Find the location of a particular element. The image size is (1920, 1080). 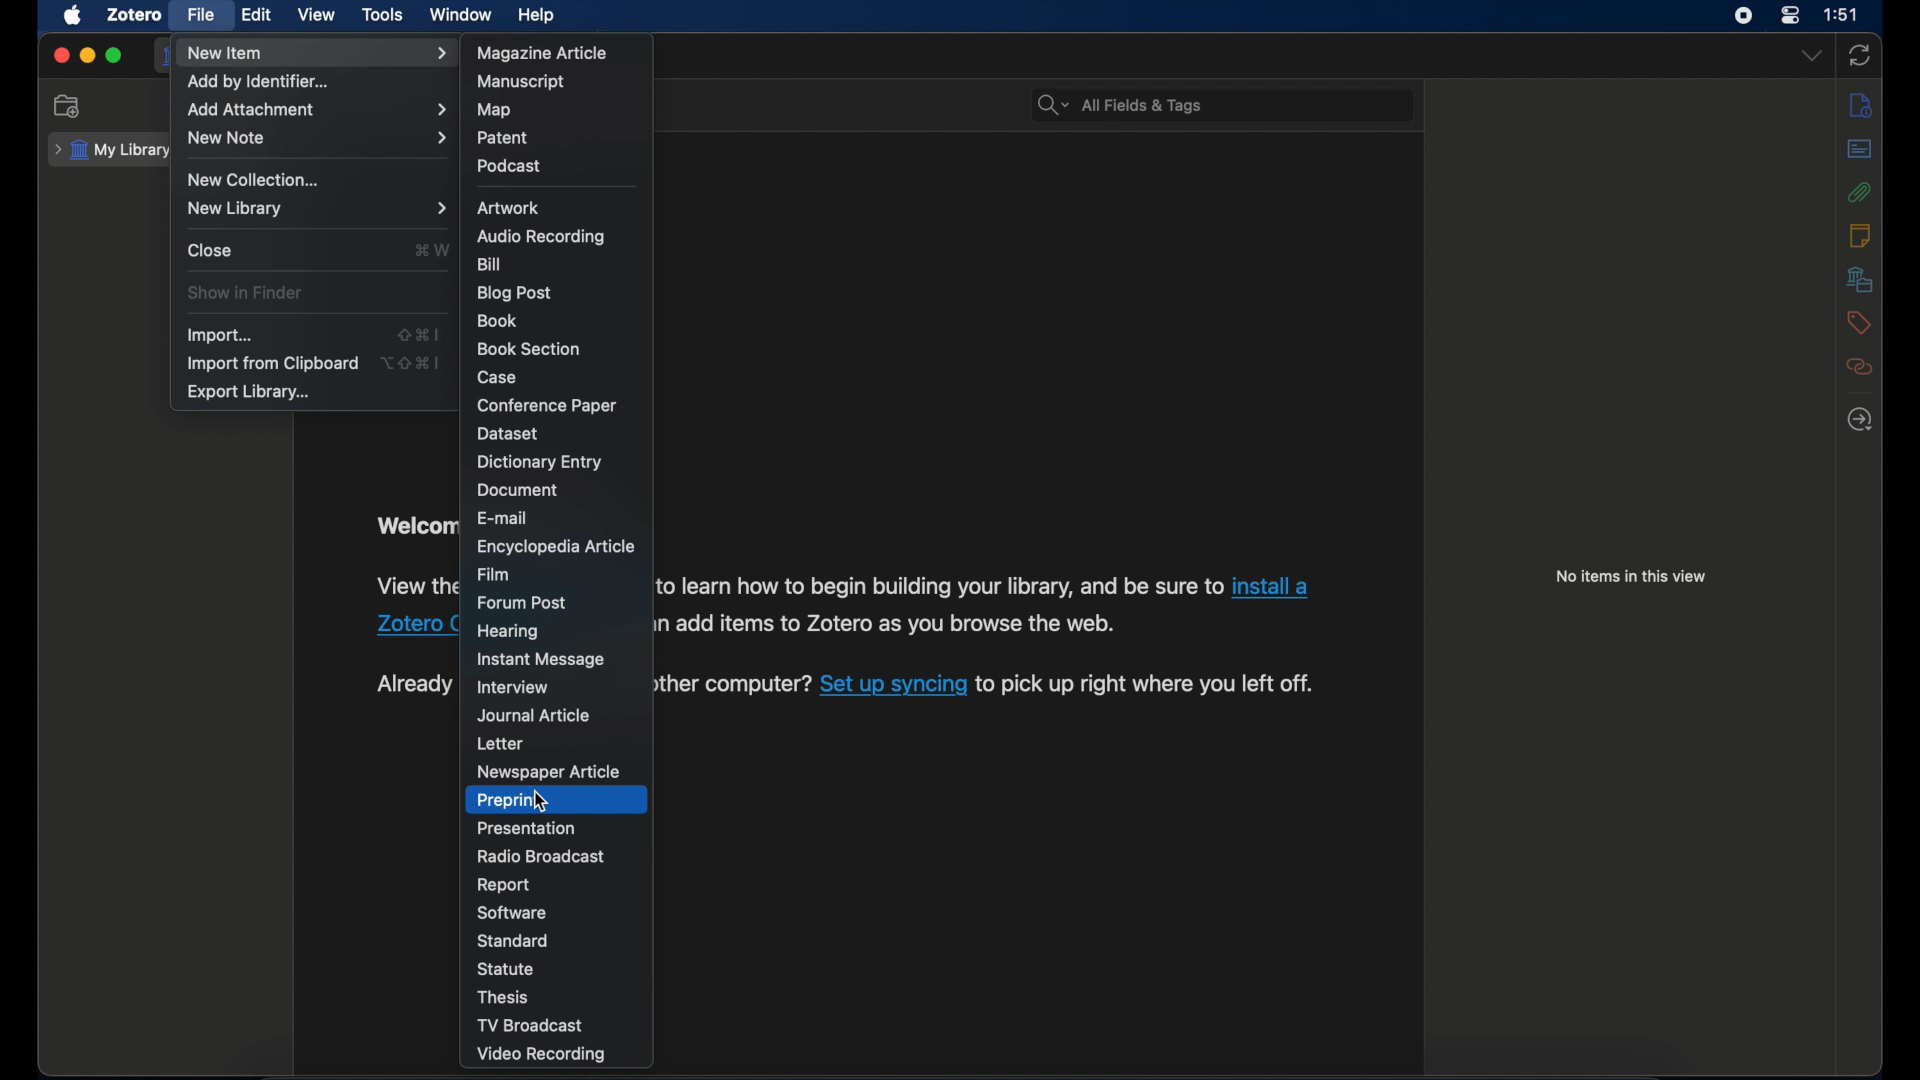

minimize is located at coordinates (86, 55).